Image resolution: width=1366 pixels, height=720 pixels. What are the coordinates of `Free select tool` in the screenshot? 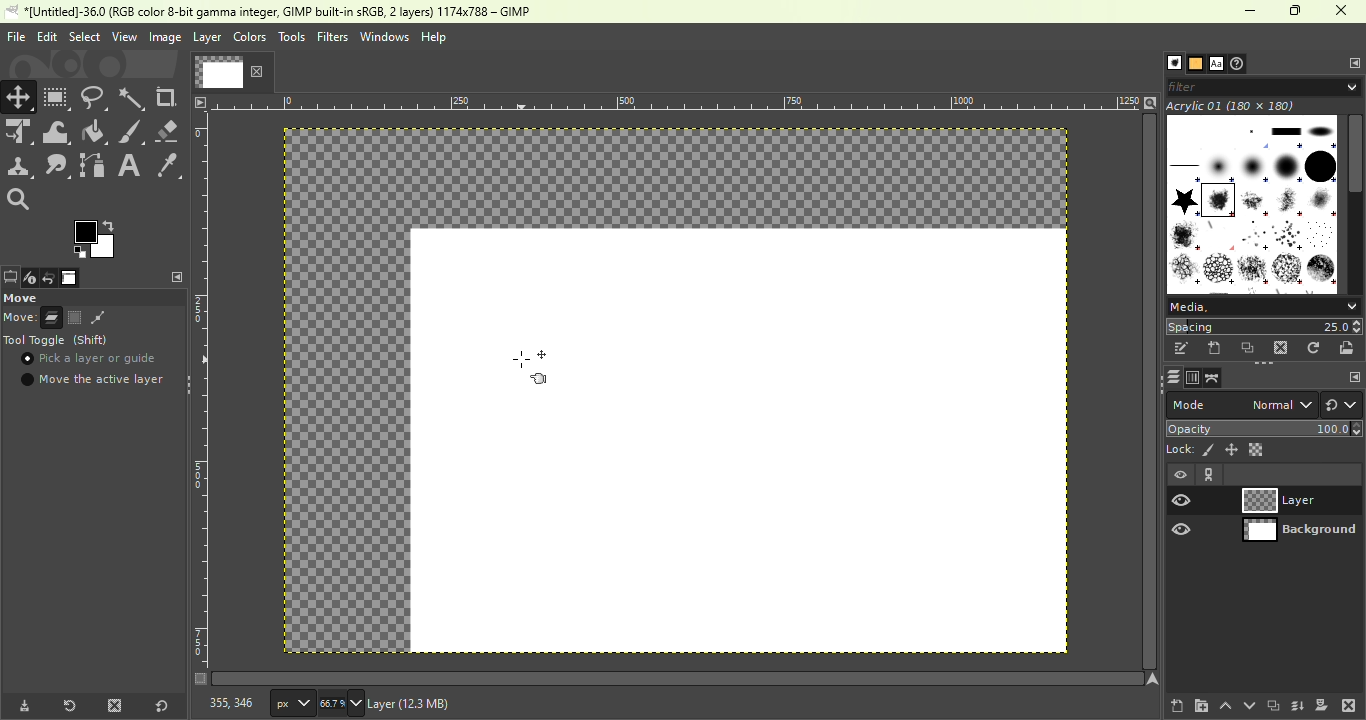 It's located at (95, 96).